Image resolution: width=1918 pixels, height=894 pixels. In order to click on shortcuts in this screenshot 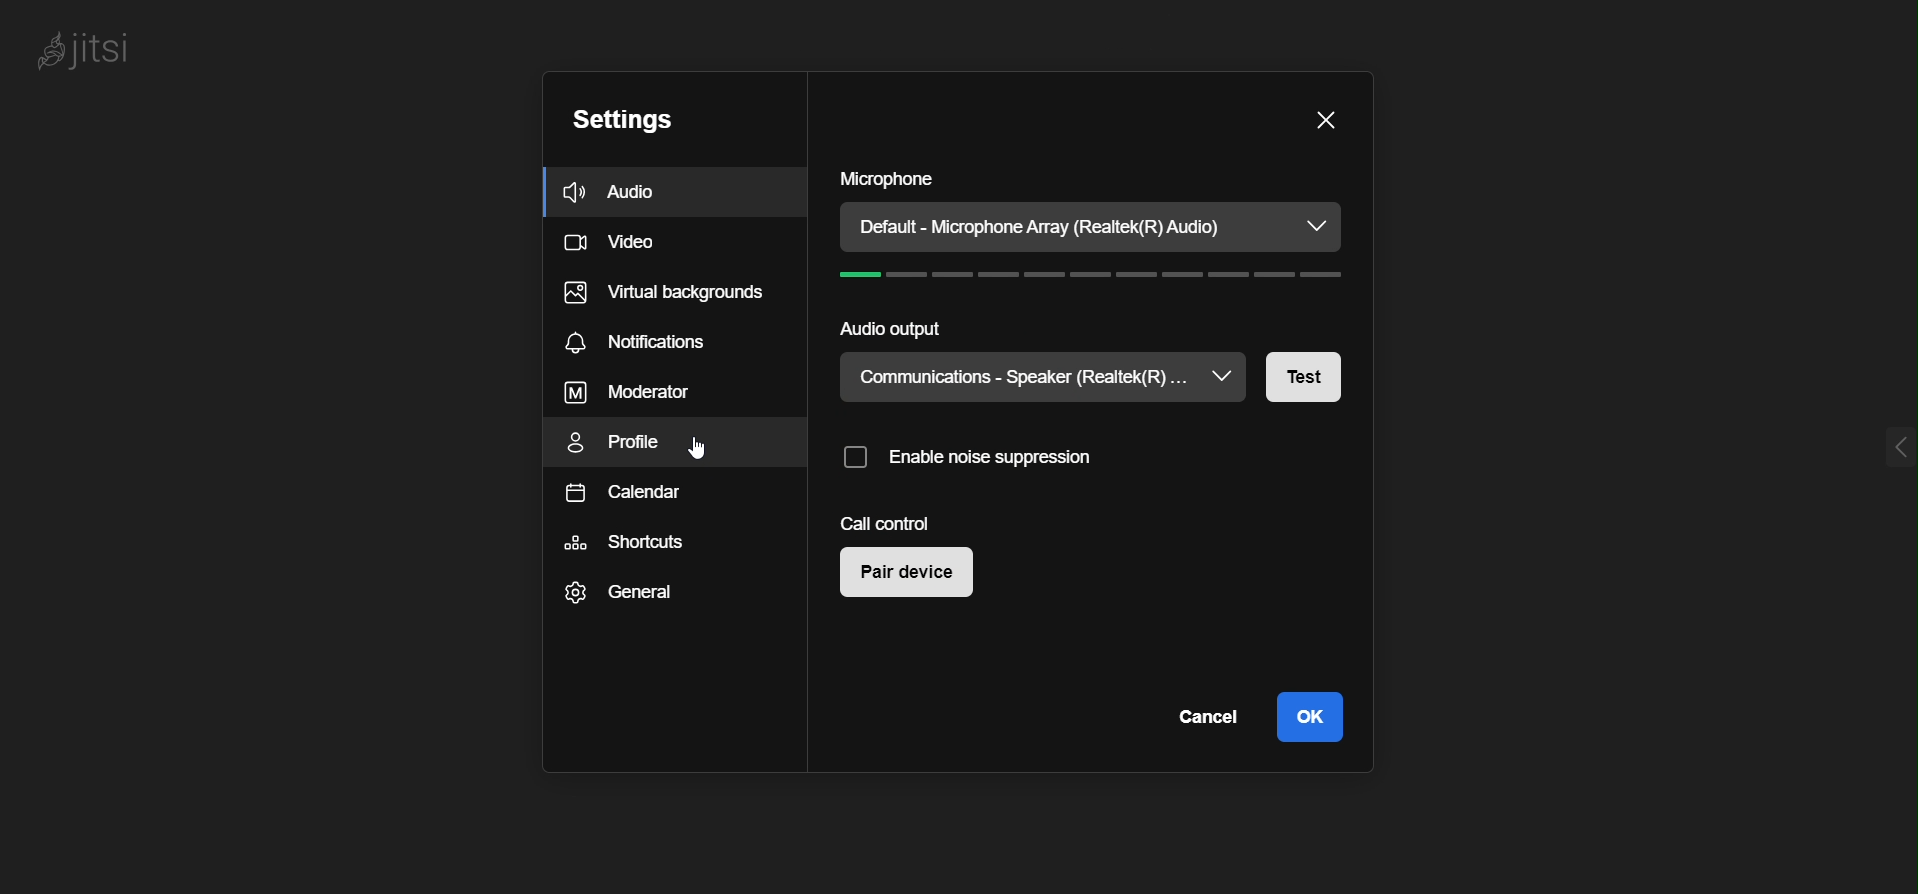, I will do `click(628, 546)`.